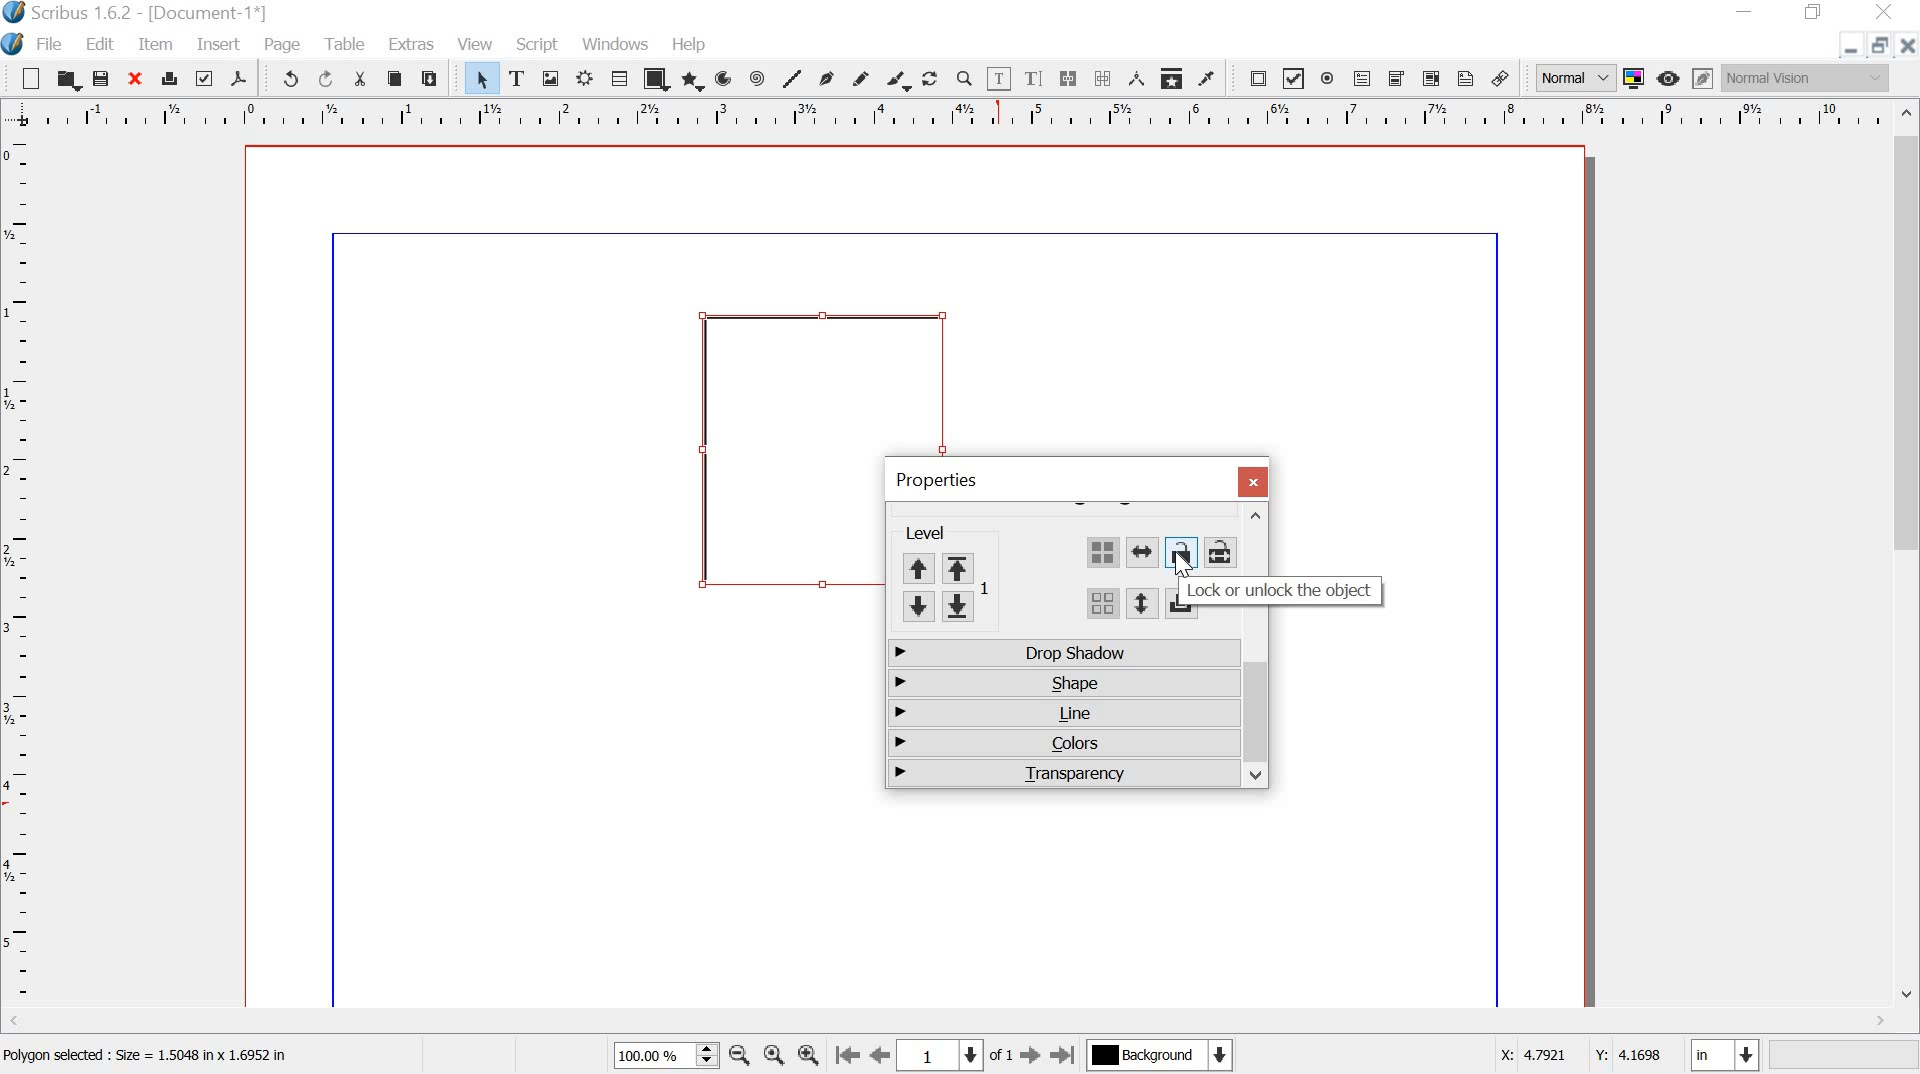 The width and height of the screenshot is (1920, 1074). Describe the element at coordinates (1637, 78) in the screenshot. I see `toggle color management system` at that location.